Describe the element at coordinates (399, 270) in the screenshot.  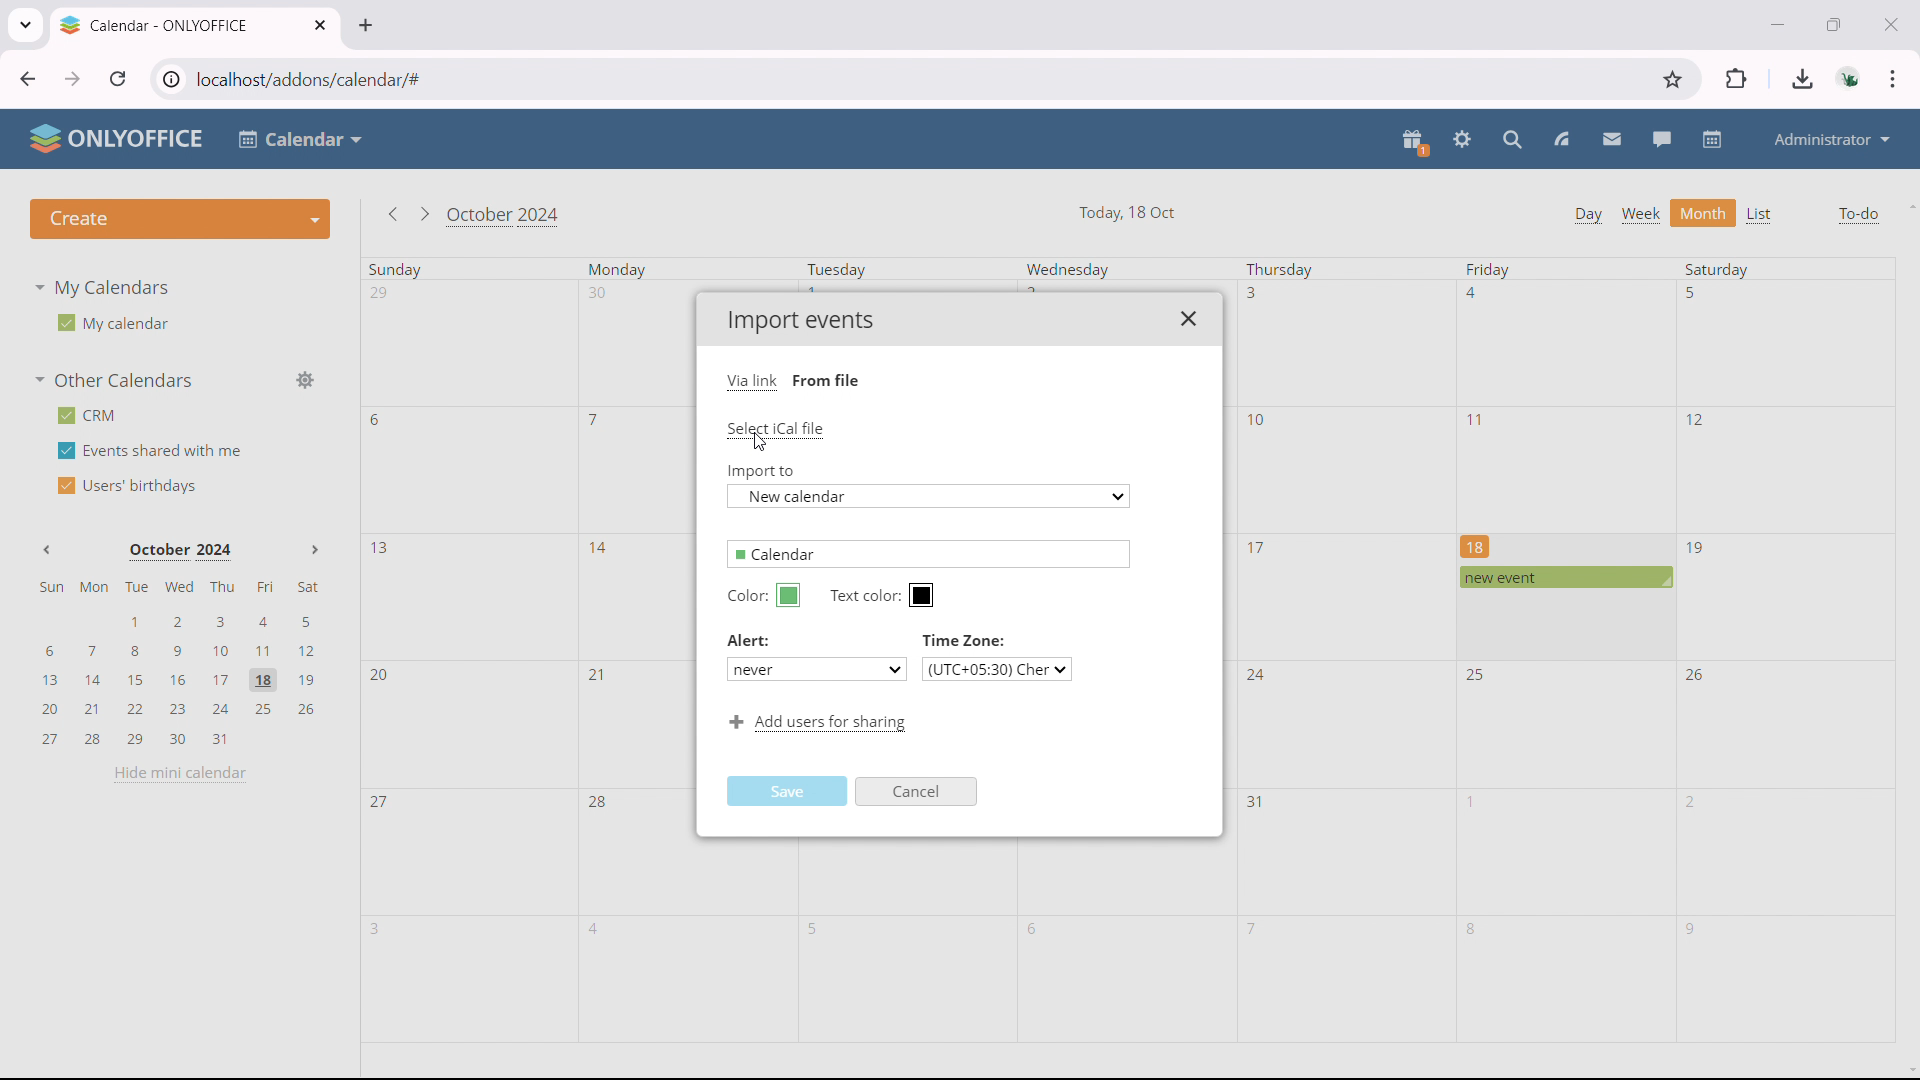
I see `Sunday` at that location.